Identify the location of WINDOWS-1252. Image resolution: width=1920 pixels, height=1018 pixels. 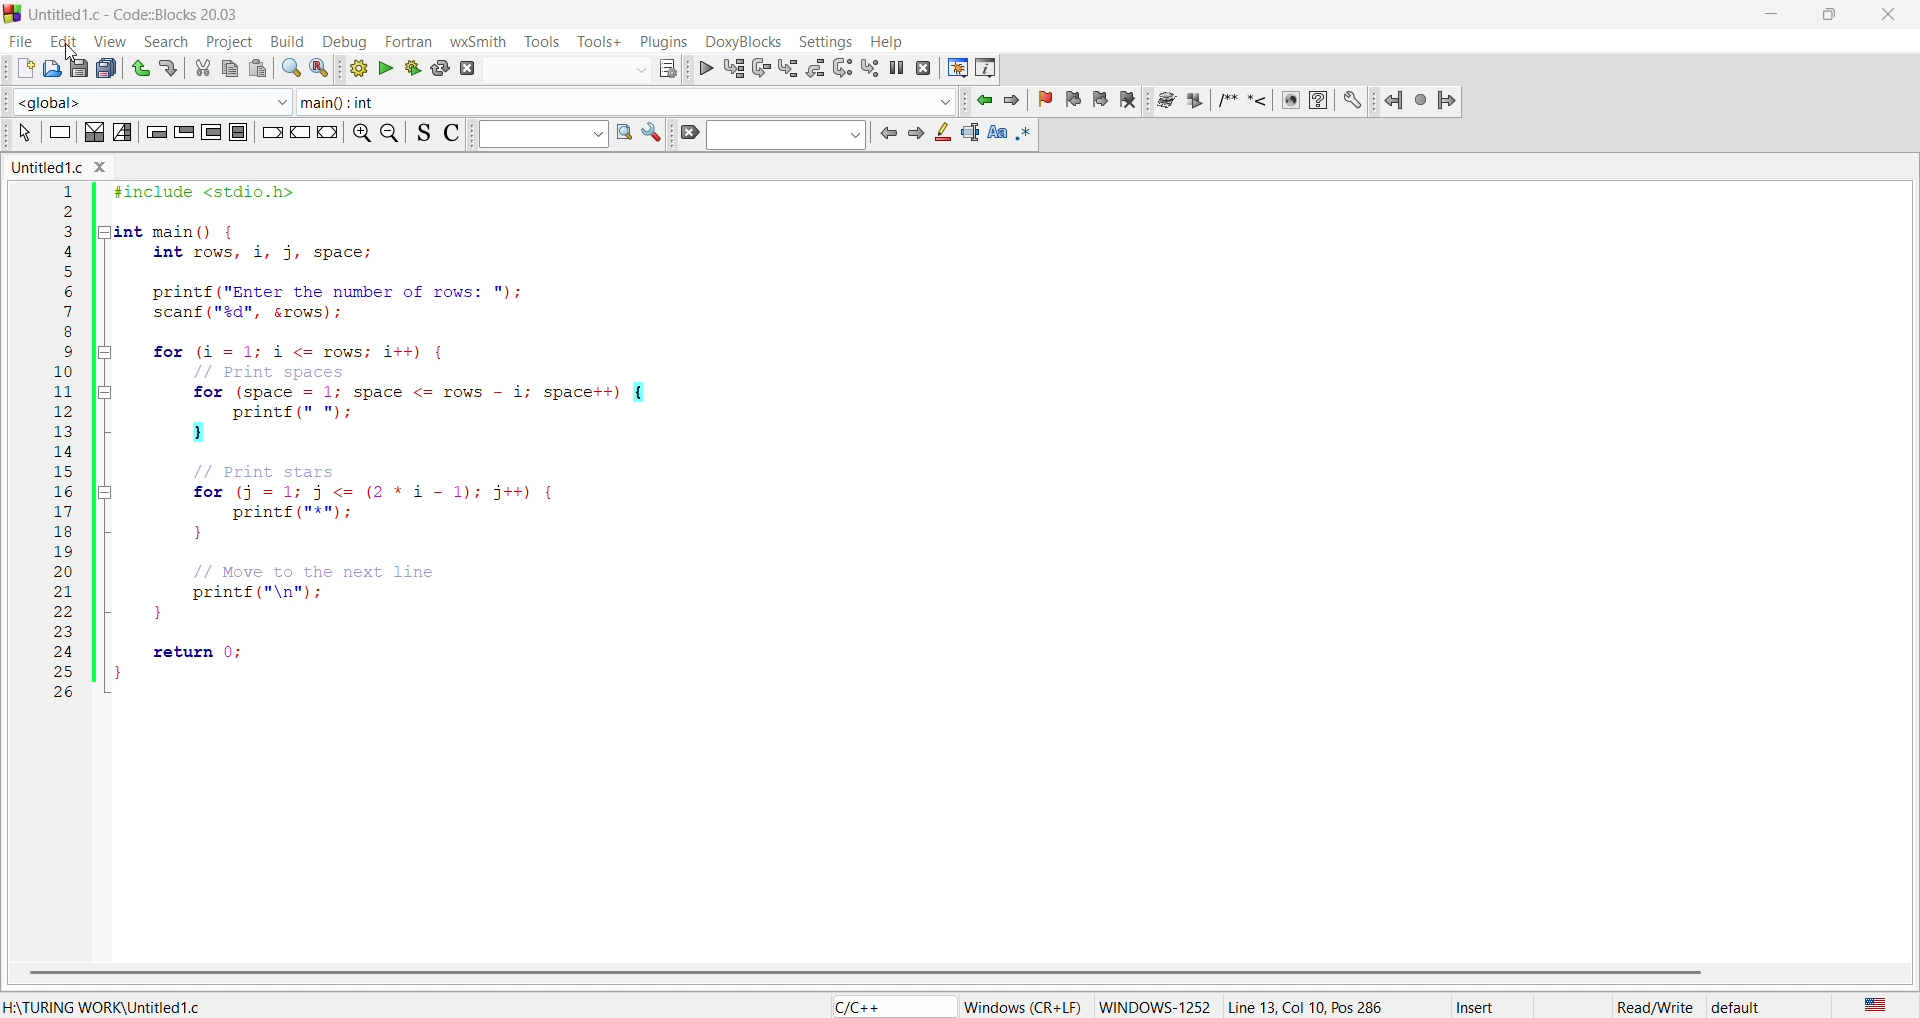
(1155, 1003).